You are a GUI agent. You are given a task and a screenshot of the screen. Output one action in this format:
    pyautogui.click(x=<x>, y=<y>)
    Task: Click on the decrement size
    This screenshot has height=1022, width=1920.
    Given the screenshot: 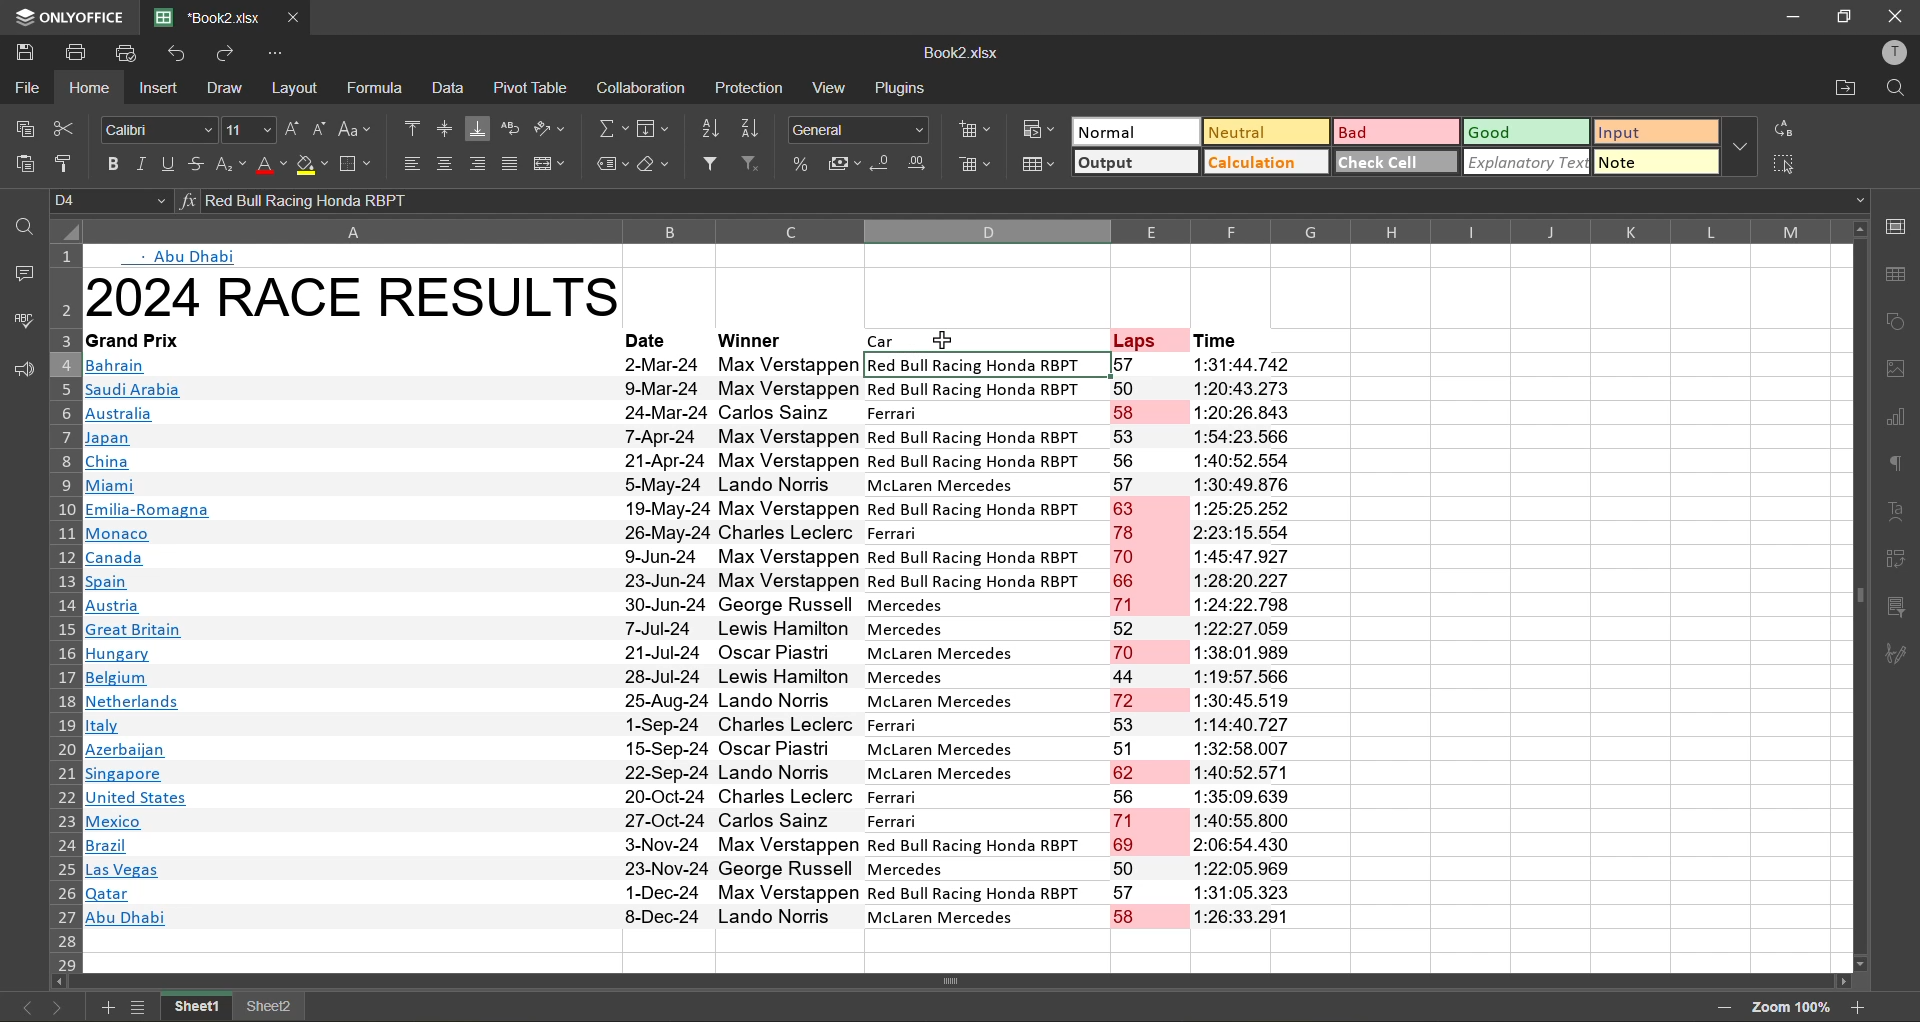 What is the action you would take?
    pyautogui.click(x=320, y=127)
    